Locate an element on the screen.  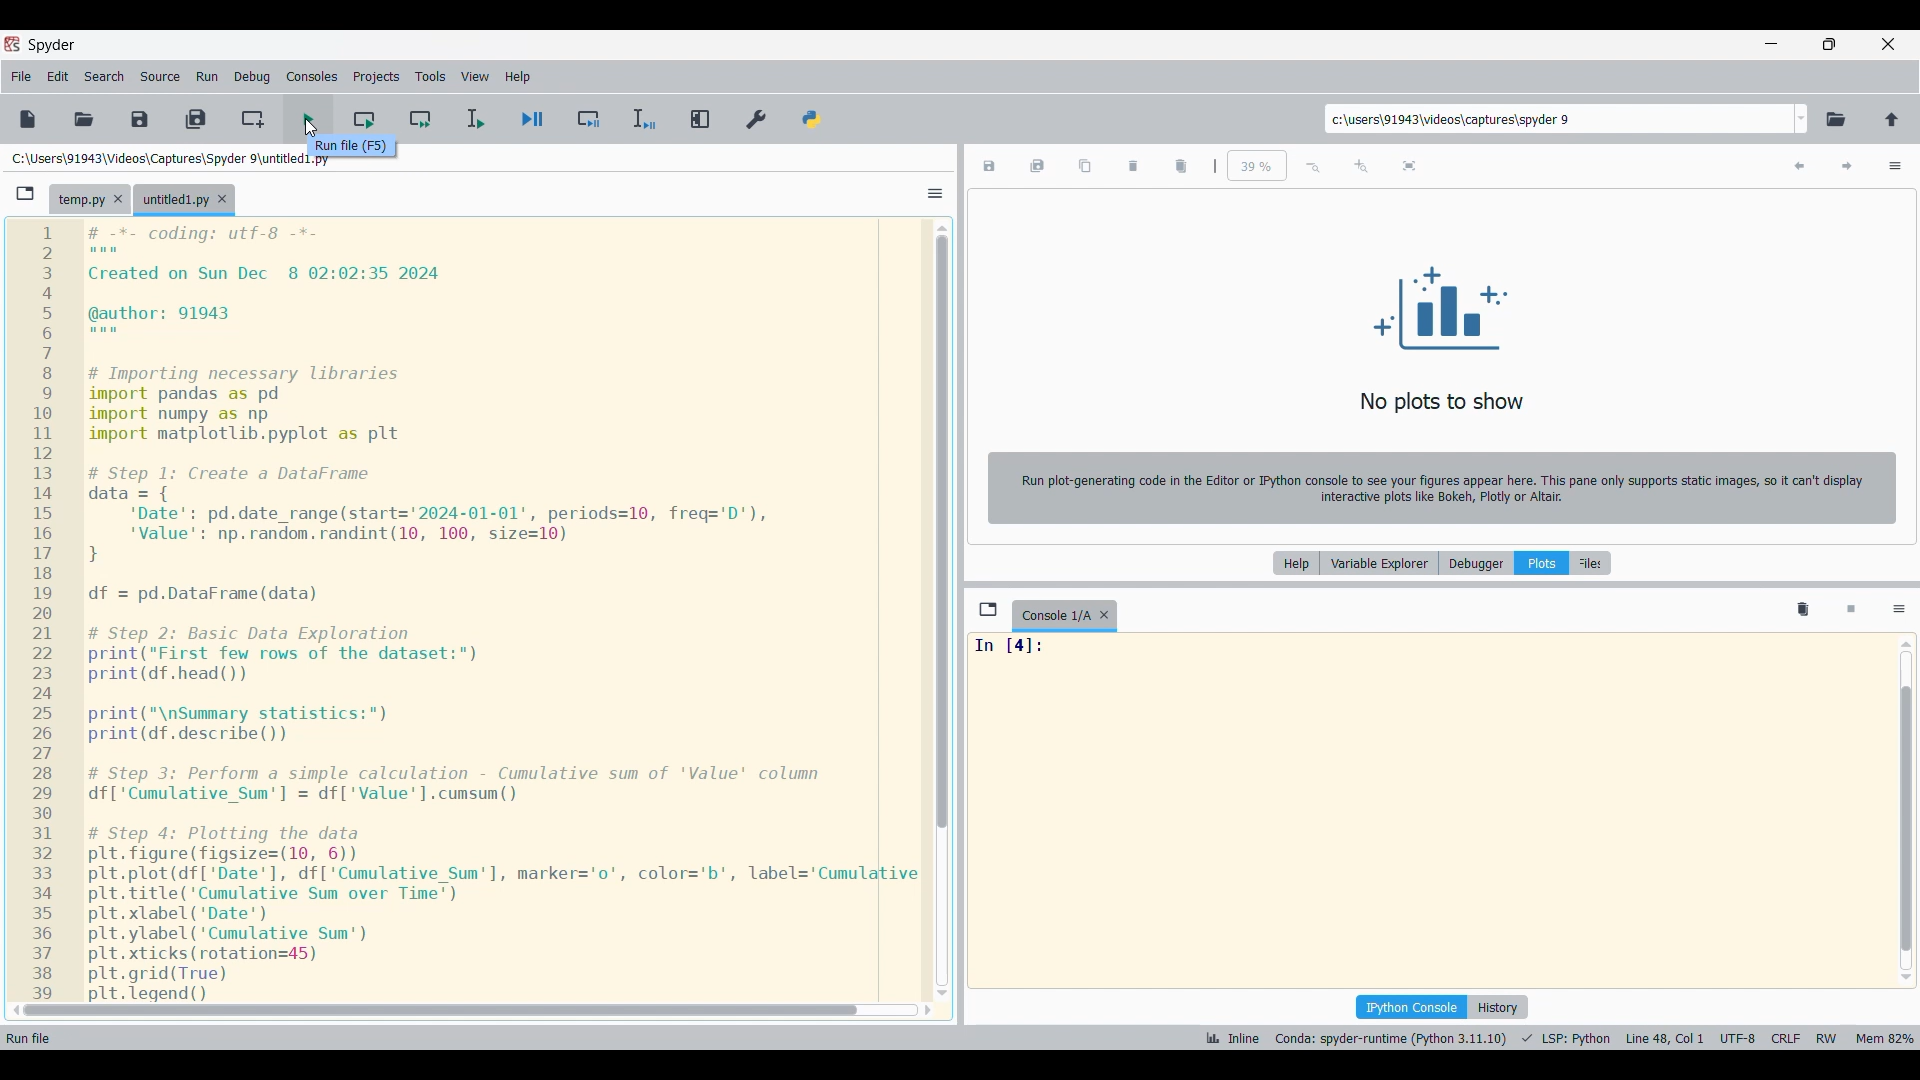
Horizontal slide bar is located at coordinates (472, 1011).